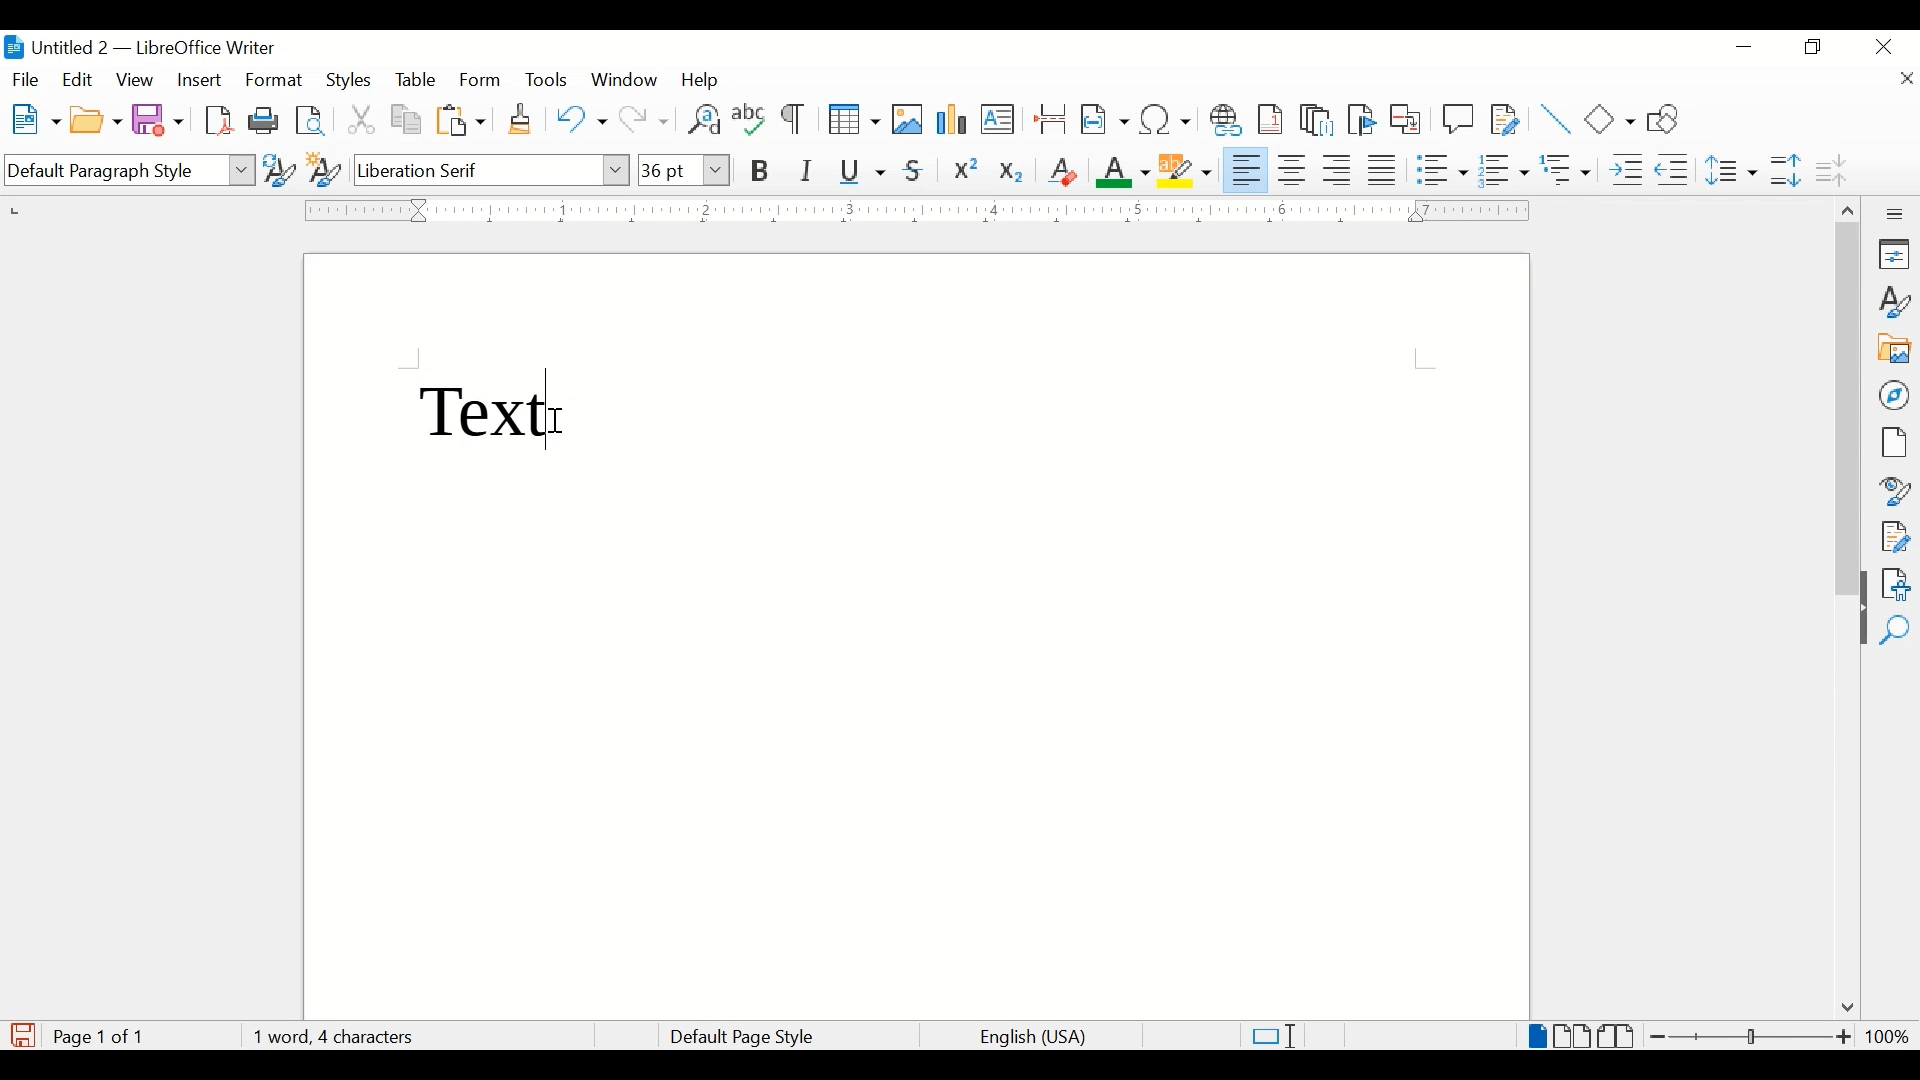  I want to click on close, so click(1885, 45).